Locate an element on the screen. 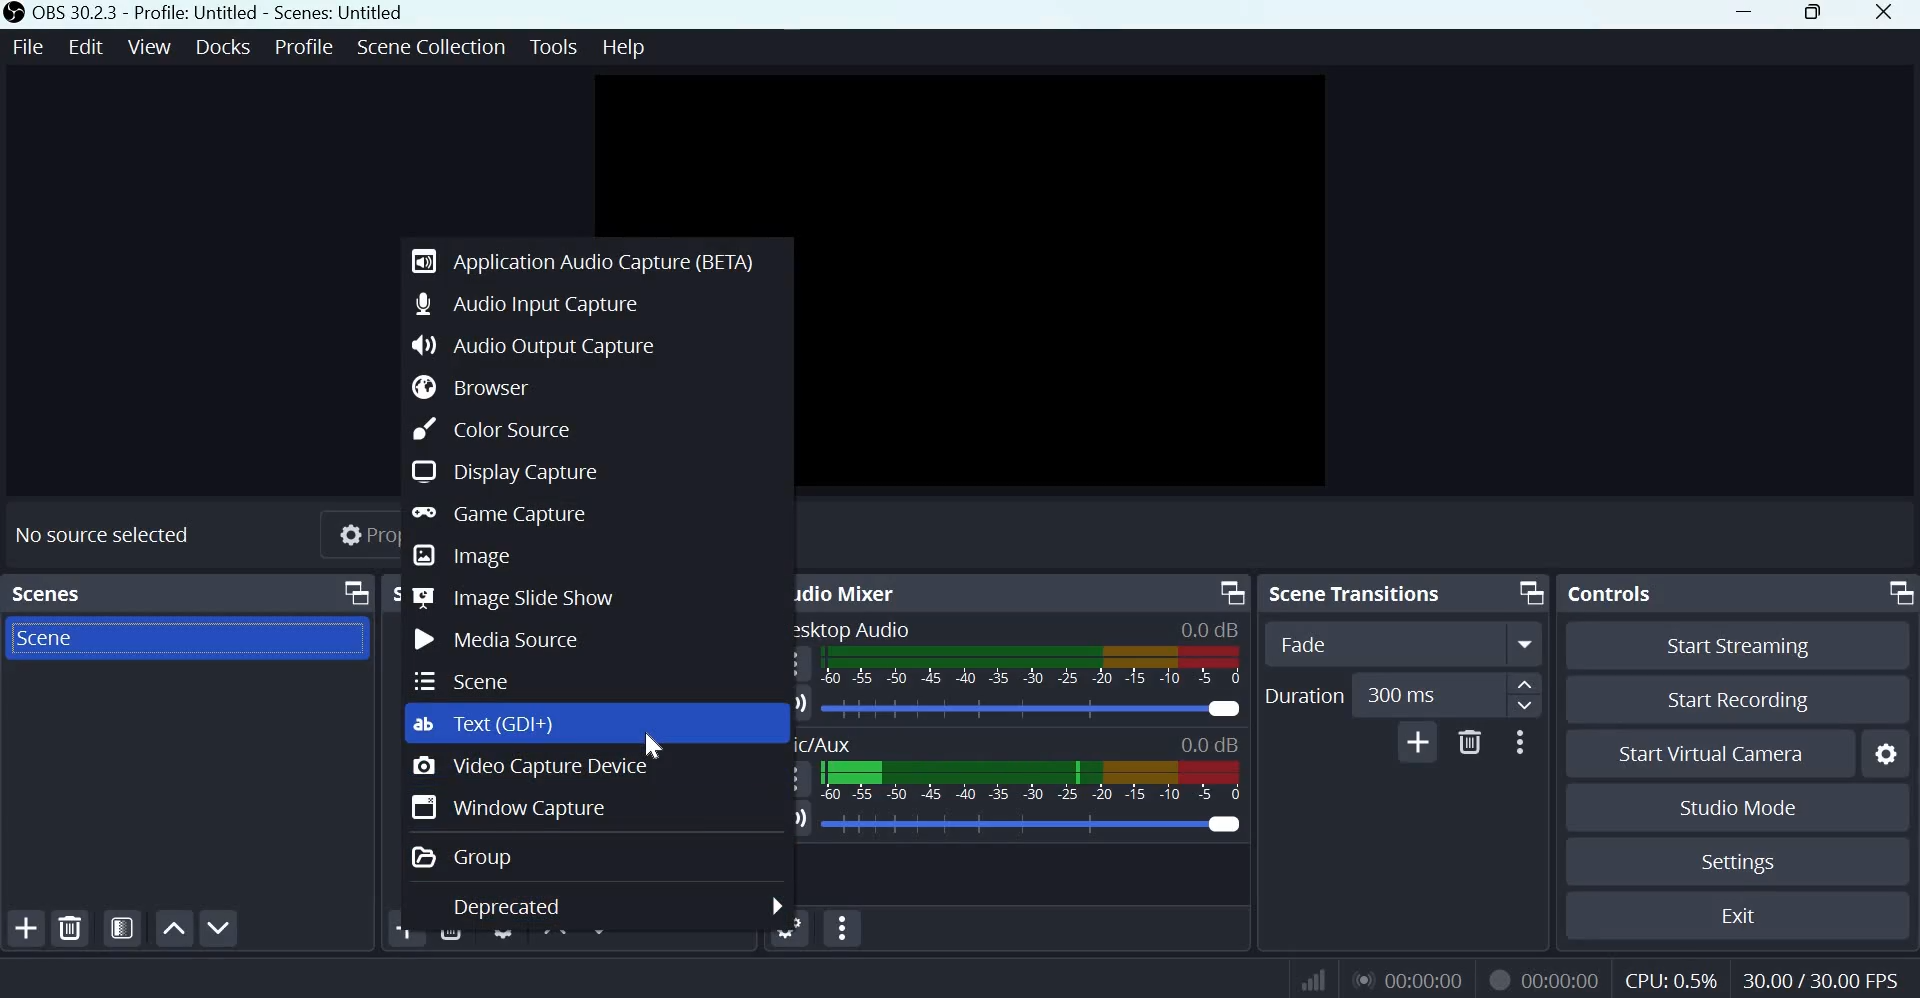  Recording Status Icon is located at coordinates (1496, 979).